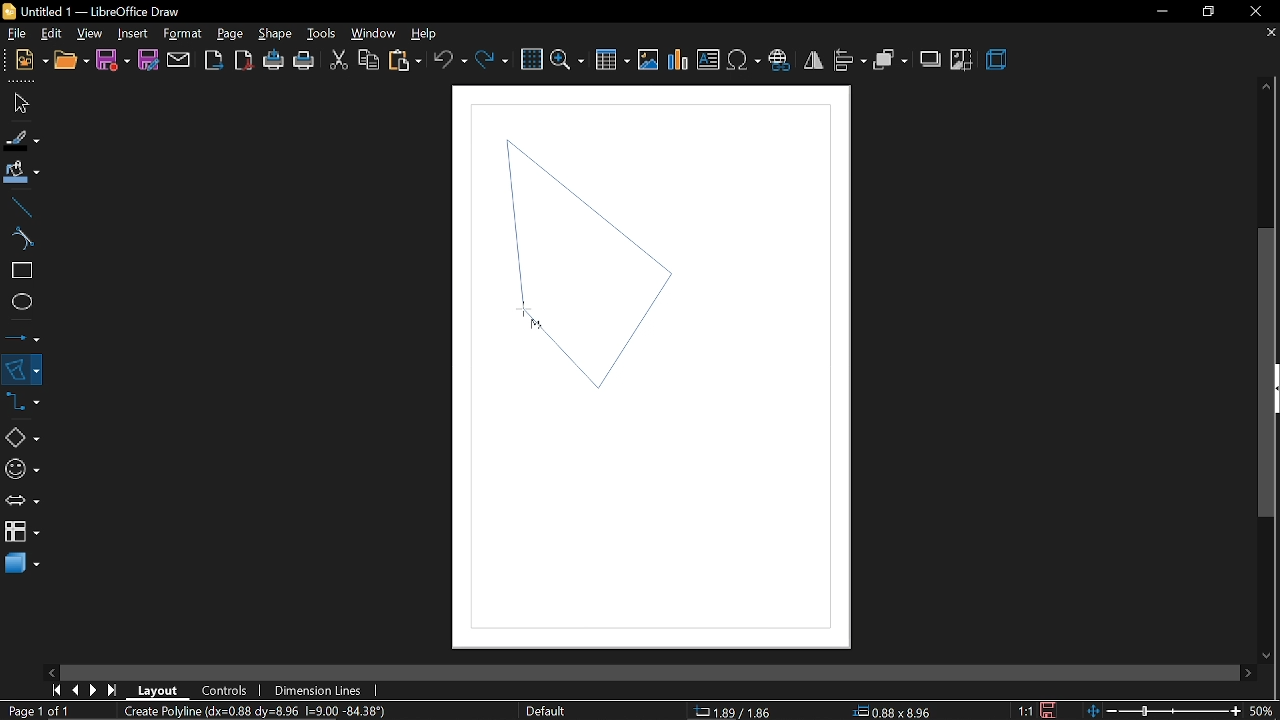  Describe the element at coordinates (21, 532) in the screenshot. I see `flowchart` at that location.